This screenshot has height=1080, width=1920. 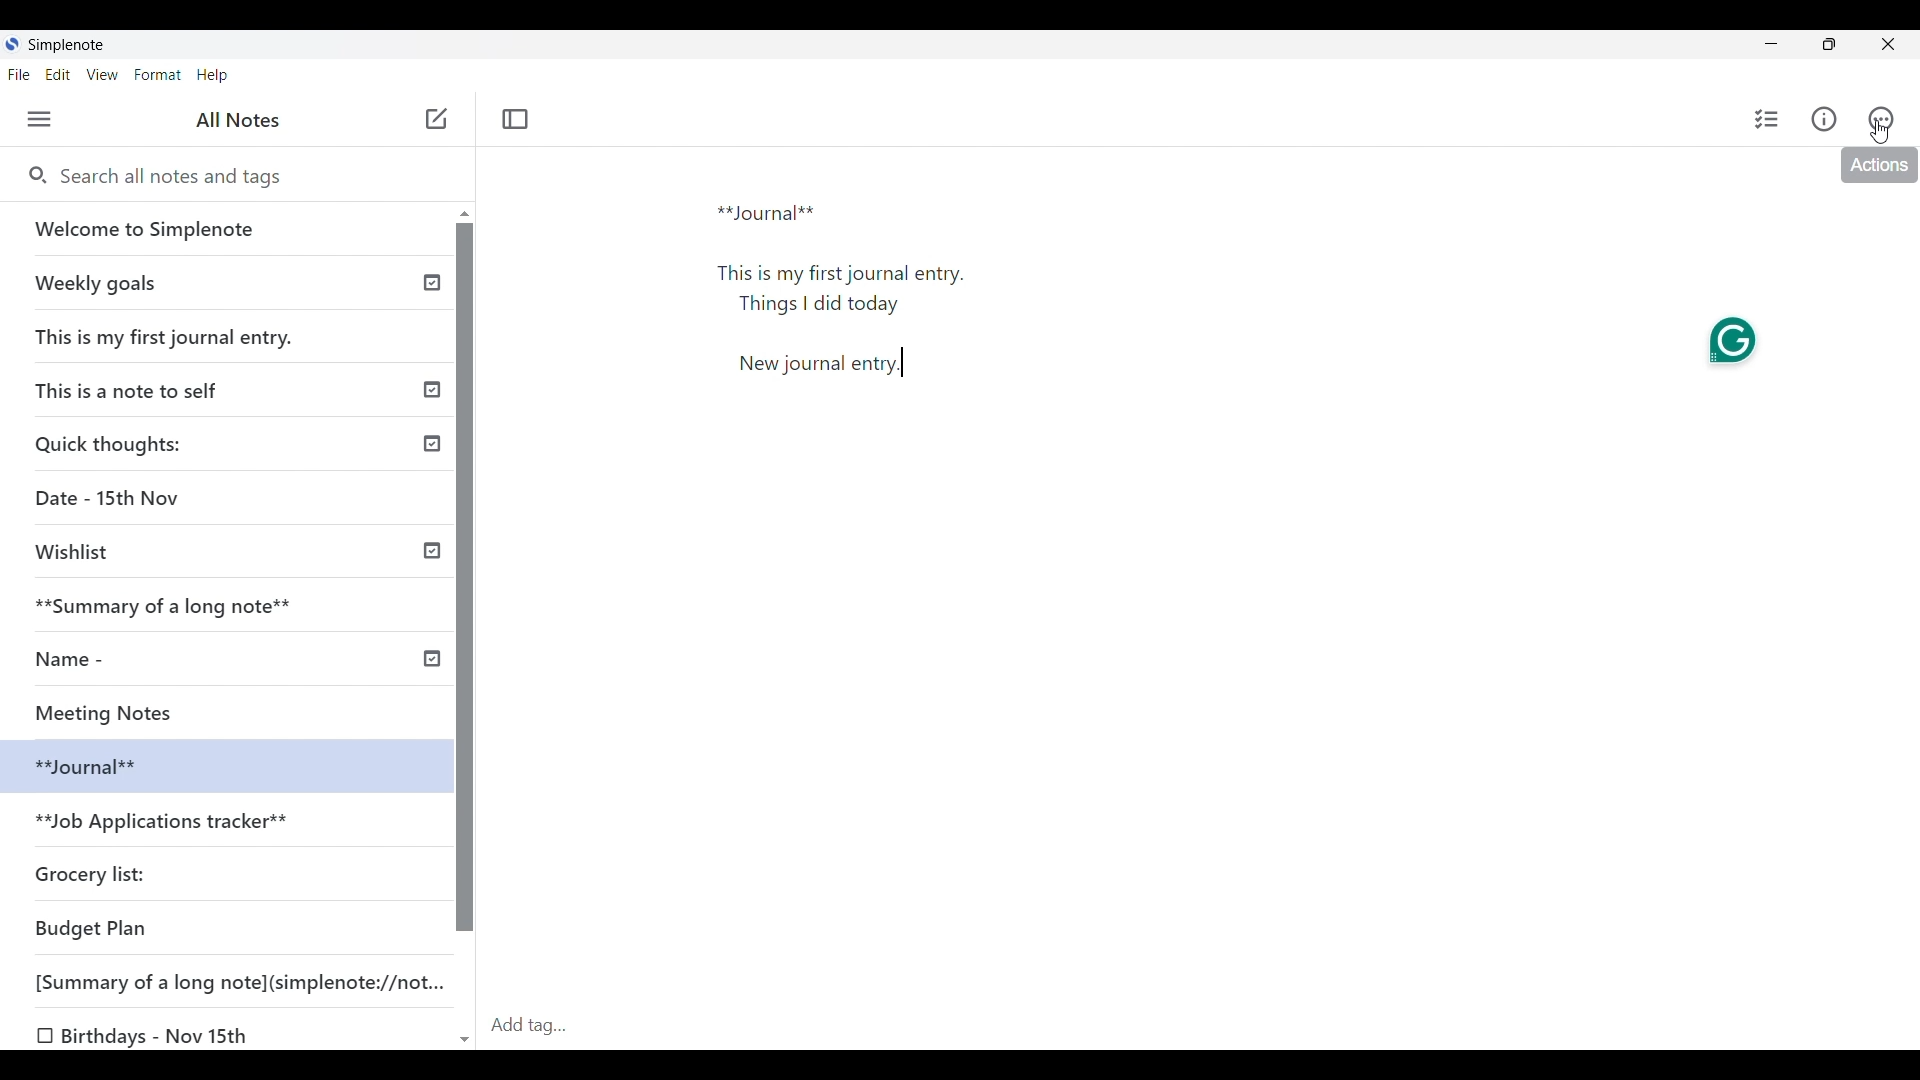 What do you see at coordinates (1881, 119) in the screenshot?
I see `Actions` at bounding box center [1881, 119].